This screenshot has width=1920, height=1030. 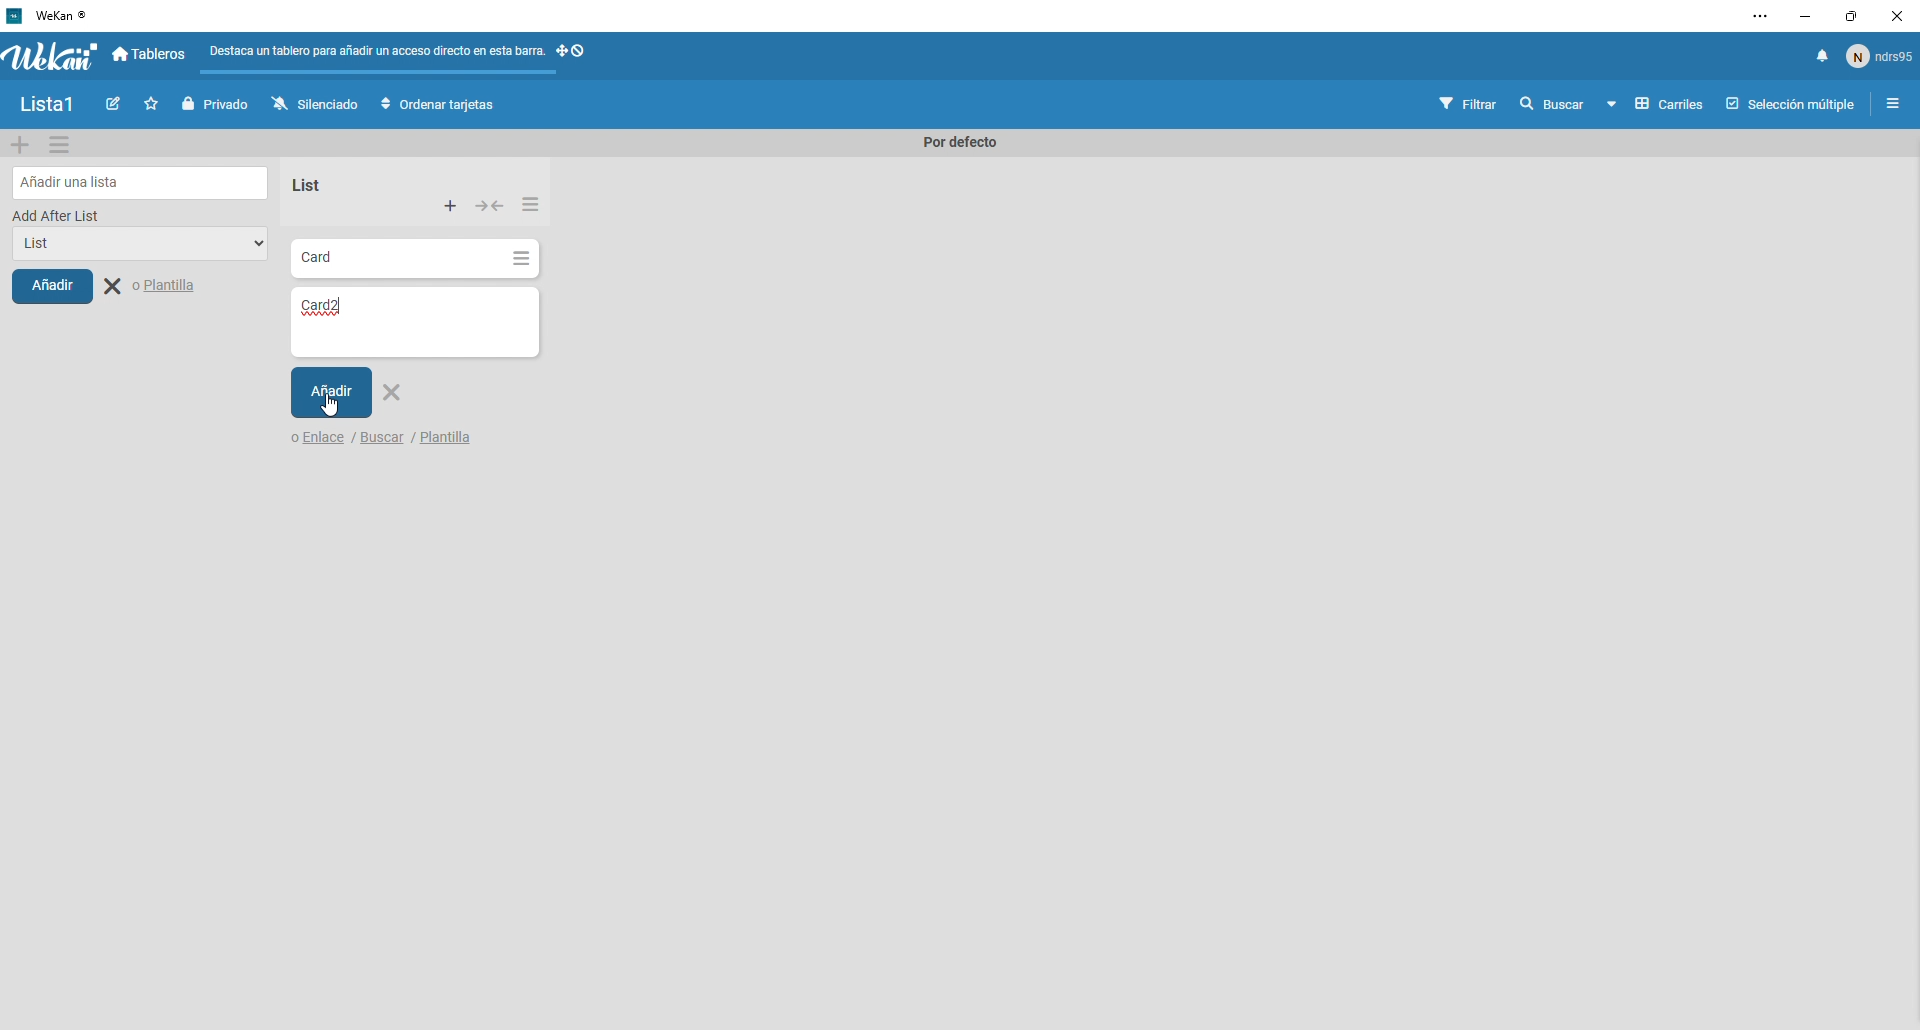 What do you see at coordinates (451, 207) in the screenshot?
I see `More` at bounding box center [451, 207].